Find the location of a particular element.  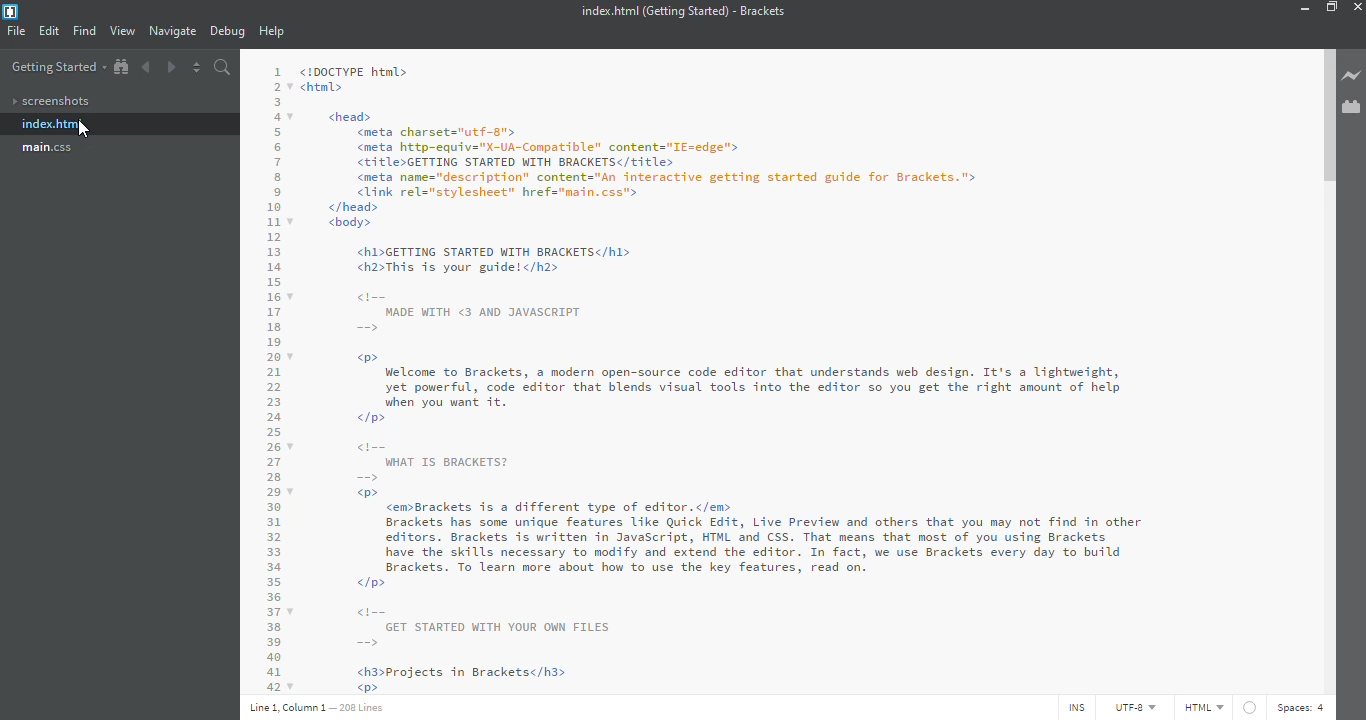

close is located at coordinates (1362, 5).